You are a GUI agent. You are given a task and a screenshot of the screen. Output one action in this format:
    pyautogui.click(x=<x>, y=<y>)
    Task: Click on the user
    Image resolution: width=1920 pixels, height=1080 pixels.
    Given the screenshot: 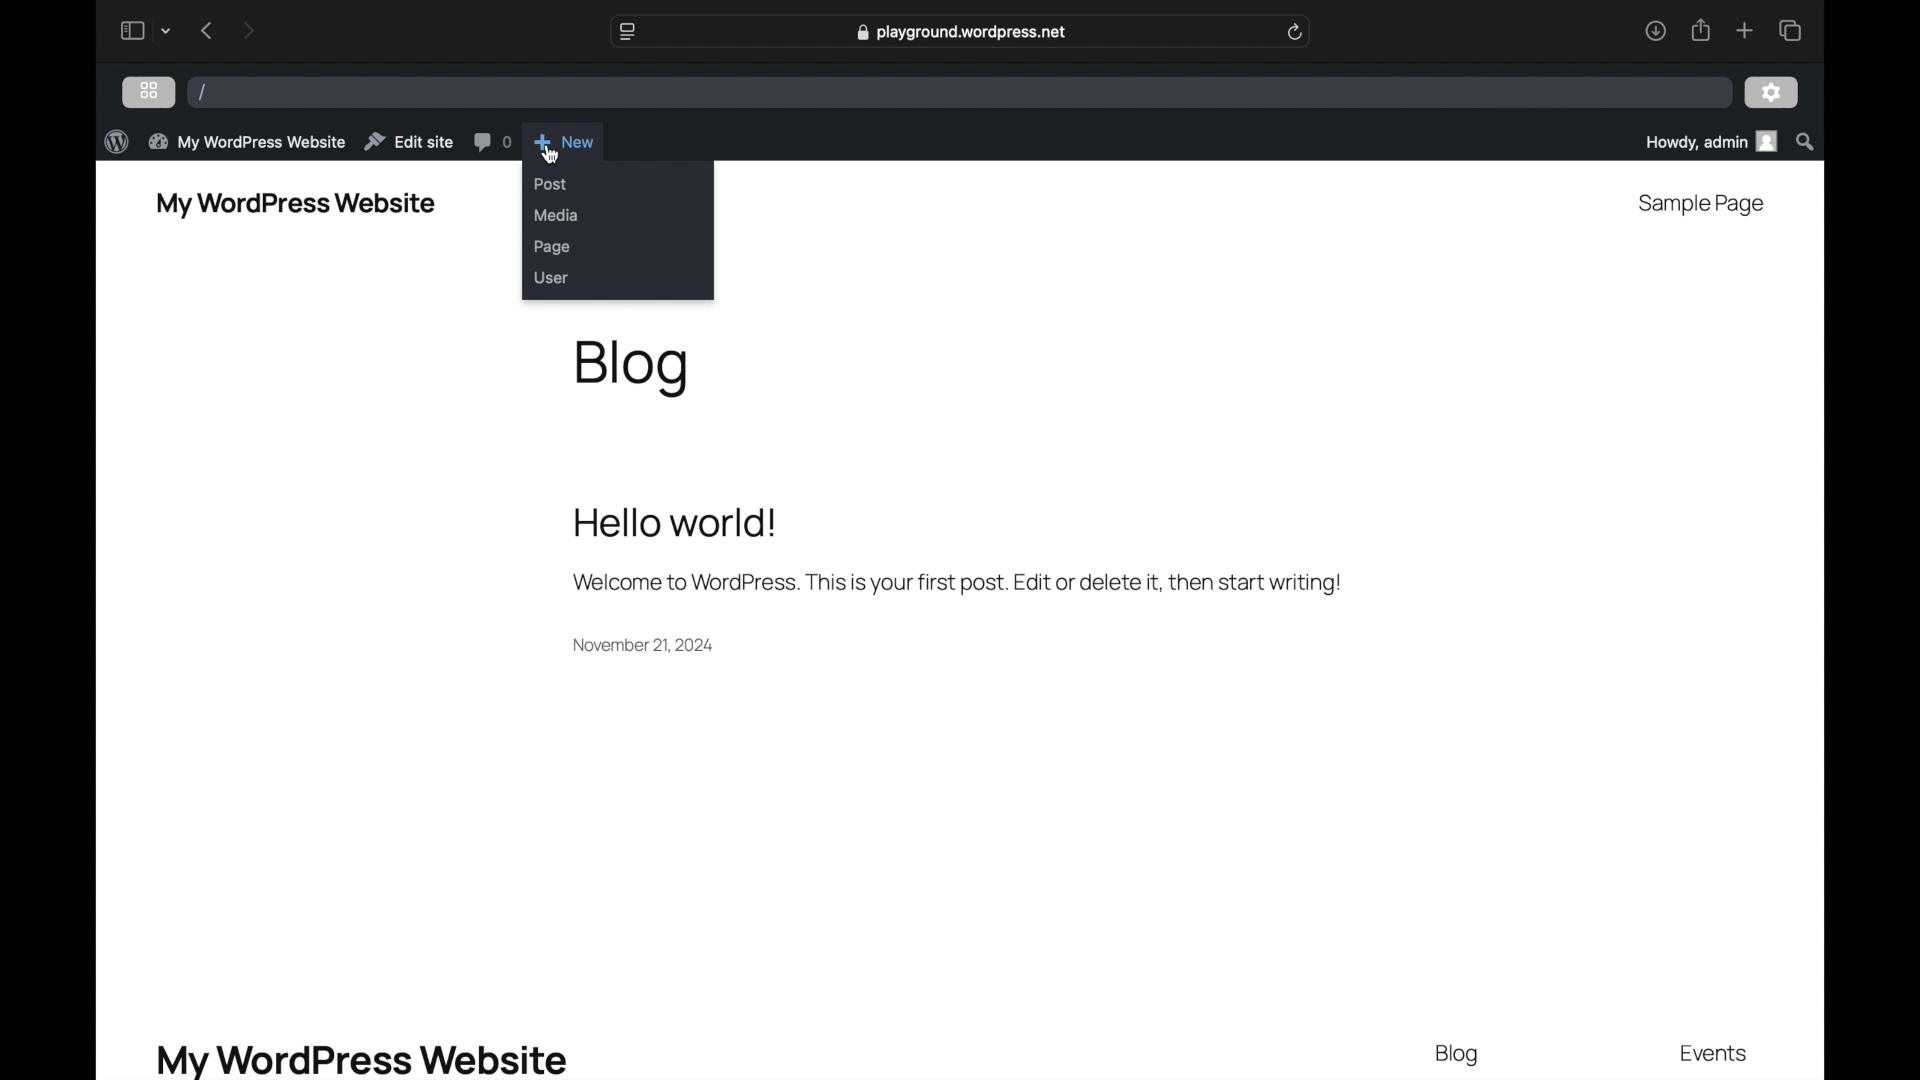 What is the action you would take?
    pyautogui.click(x=552, y=278)
    